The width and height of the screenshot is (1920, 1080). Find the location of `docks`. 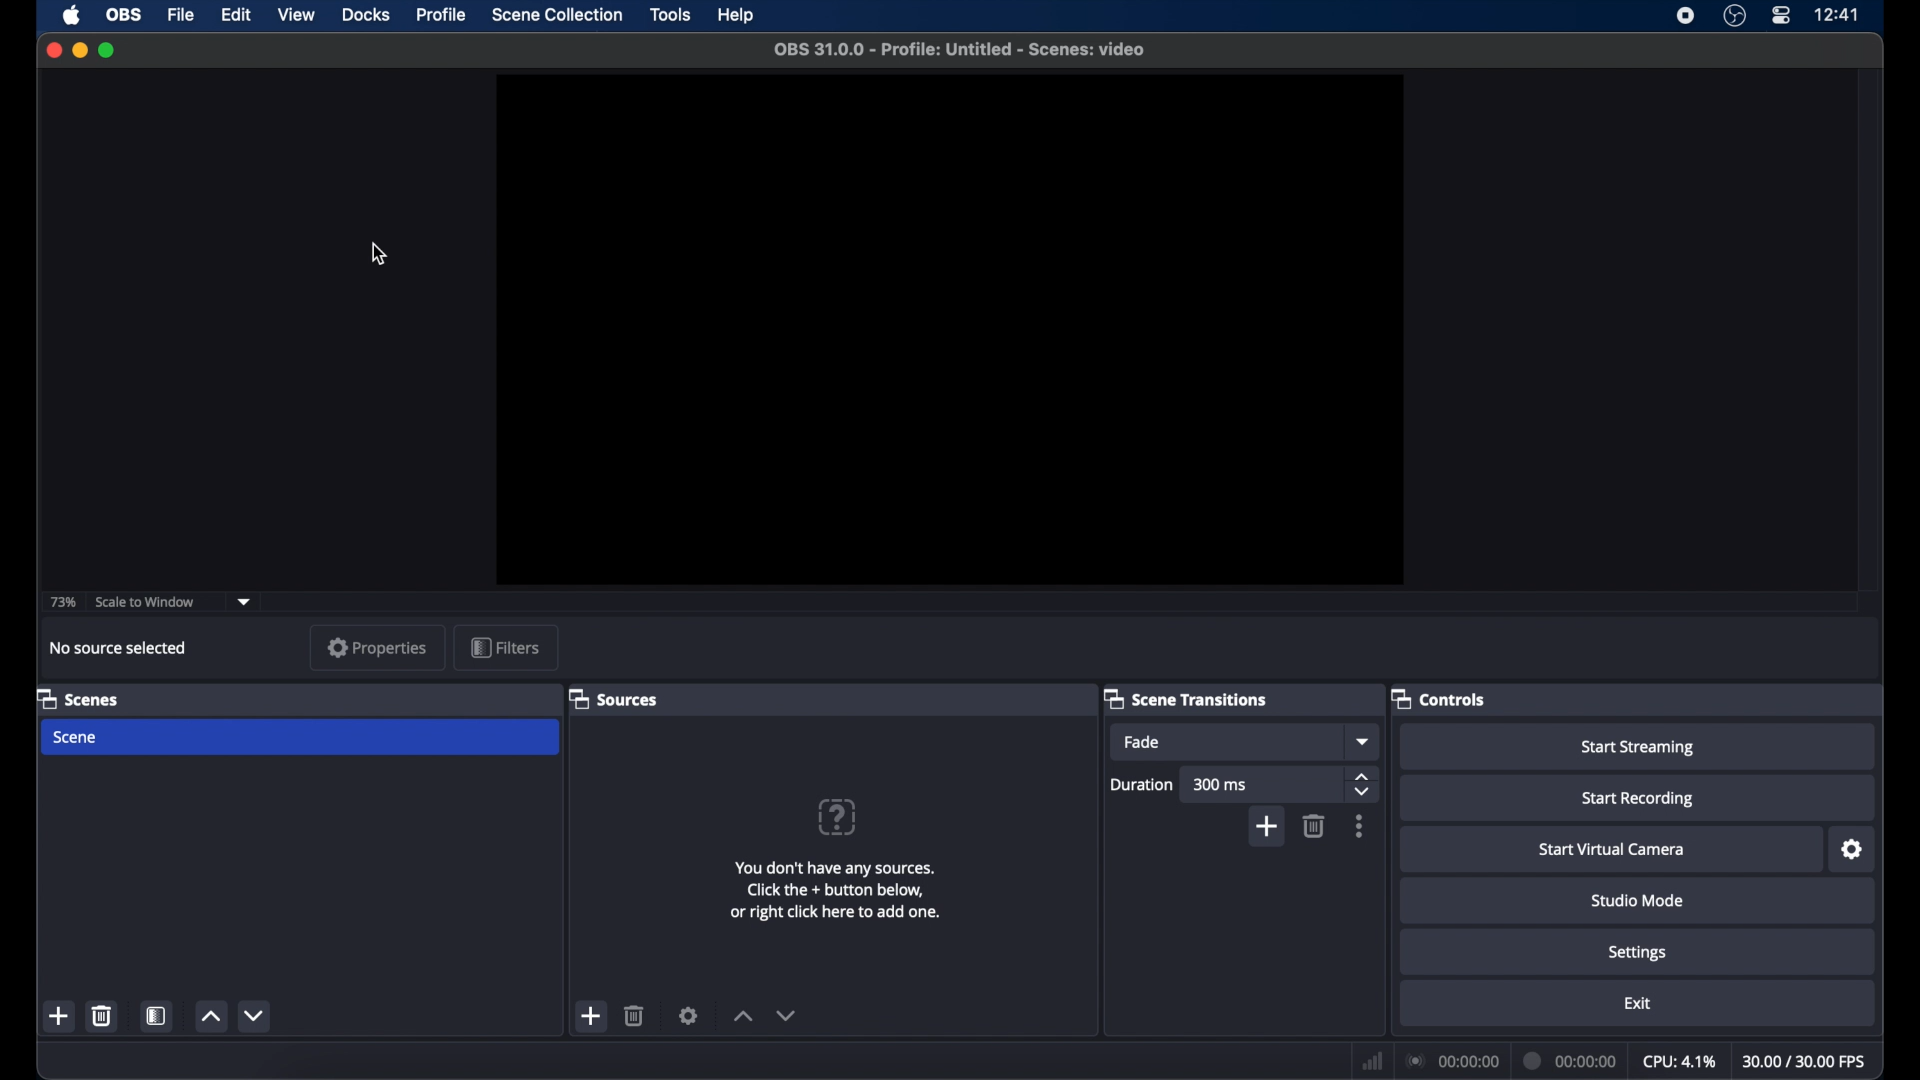

docks is located at coordinates (366, 14).